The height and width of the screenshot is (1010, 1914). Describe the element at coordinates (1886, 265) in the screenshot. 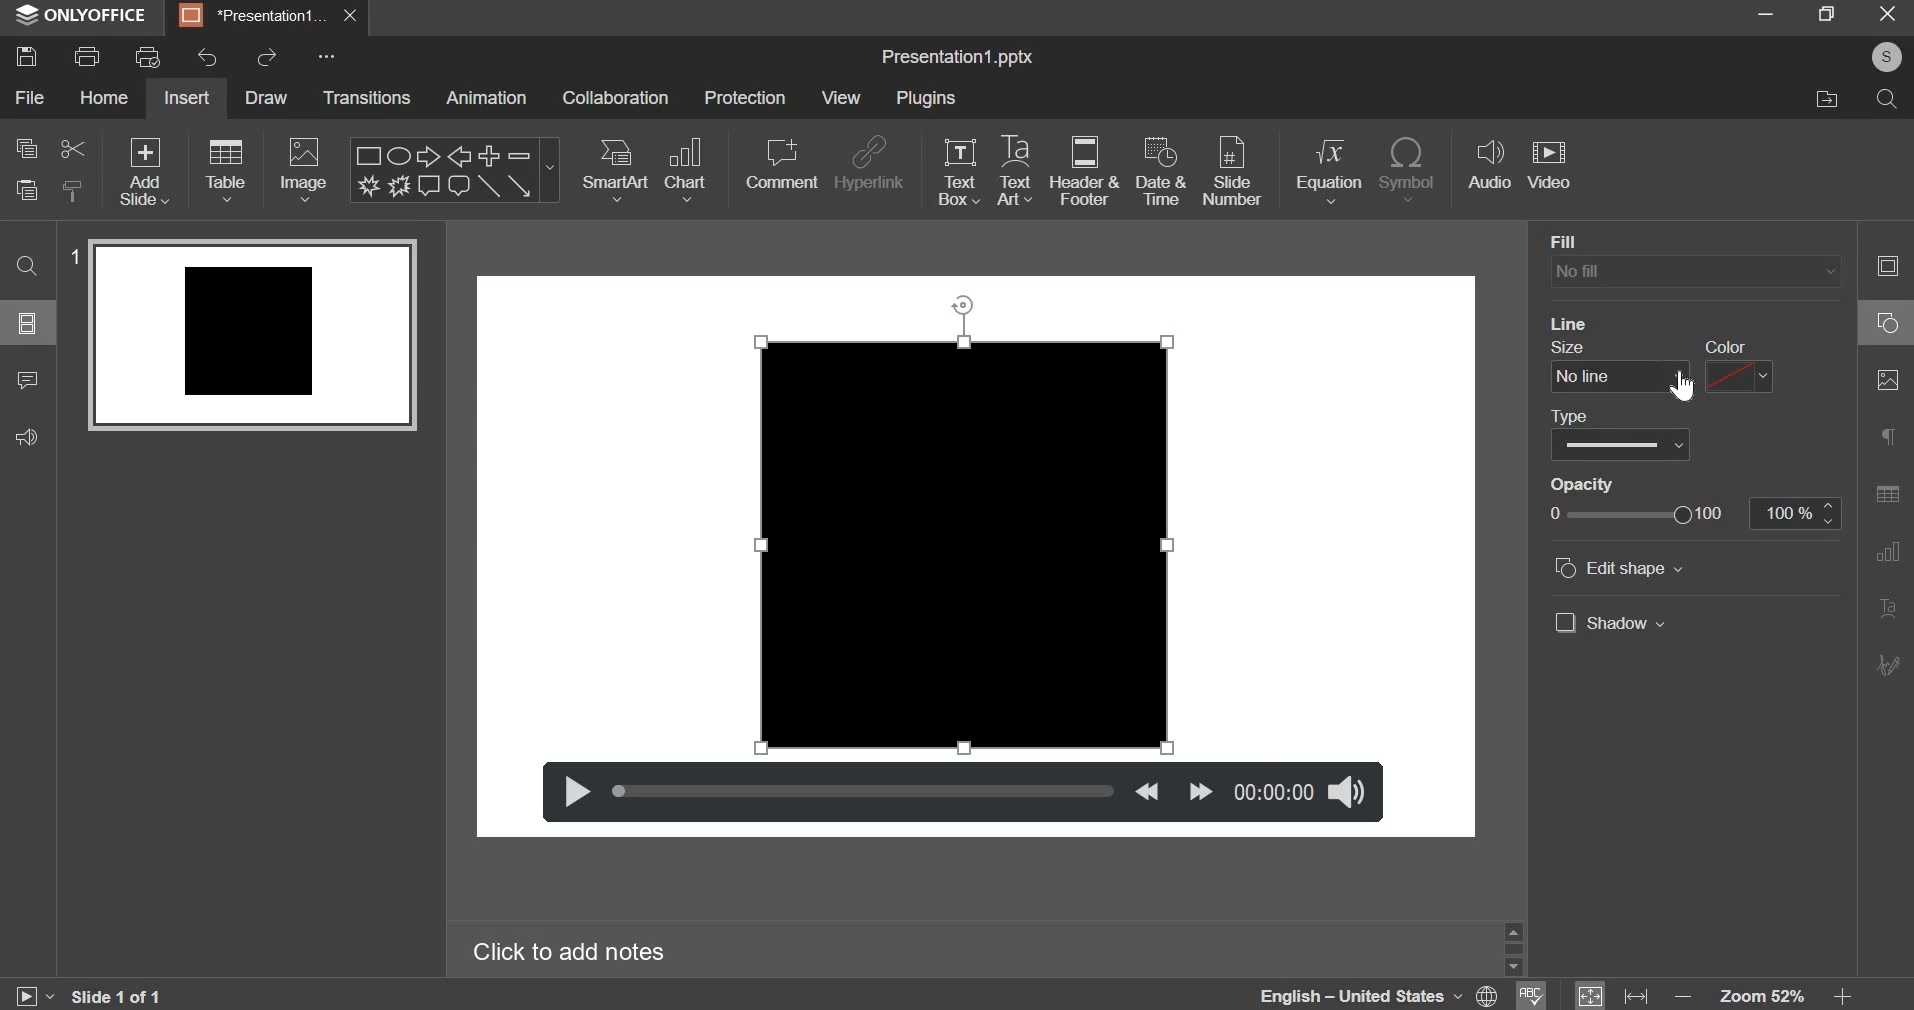

I see `Shapes` at that location.